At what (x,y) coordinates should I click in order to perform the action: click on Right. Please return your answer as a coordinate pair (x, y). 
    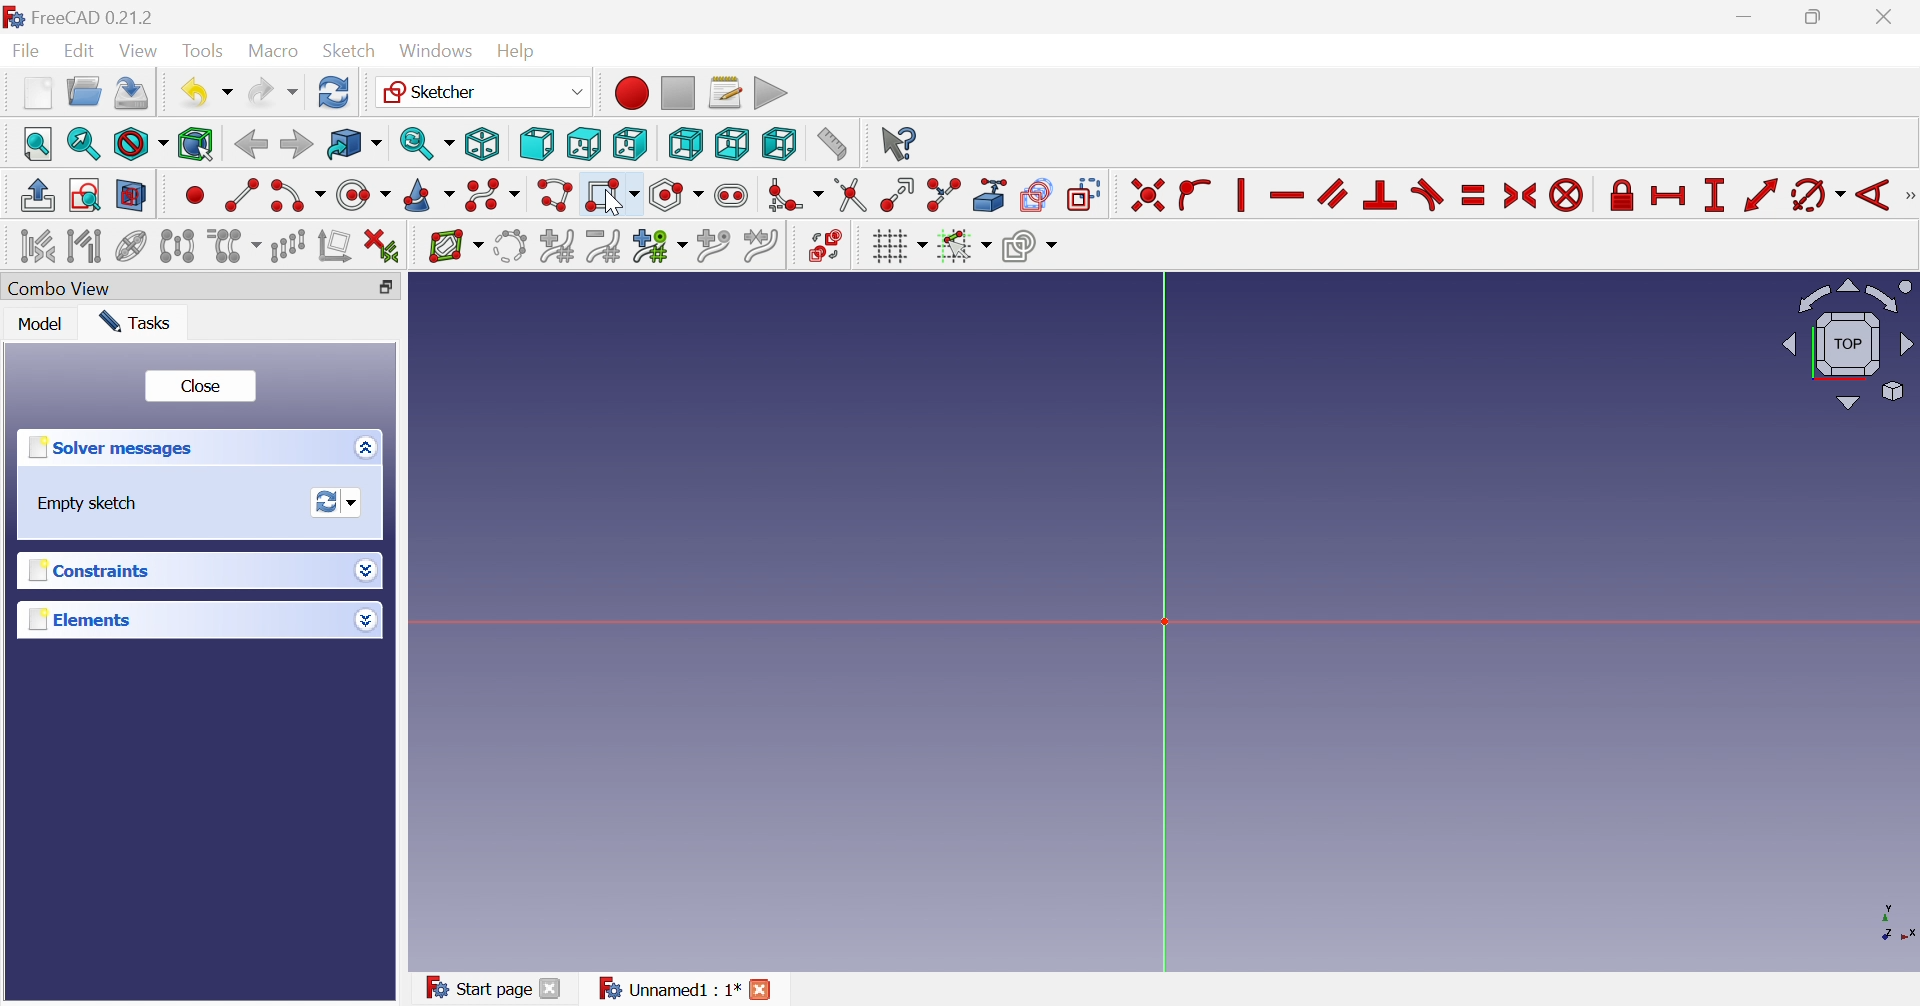
    Looking at the image, I should click on (628, 143).